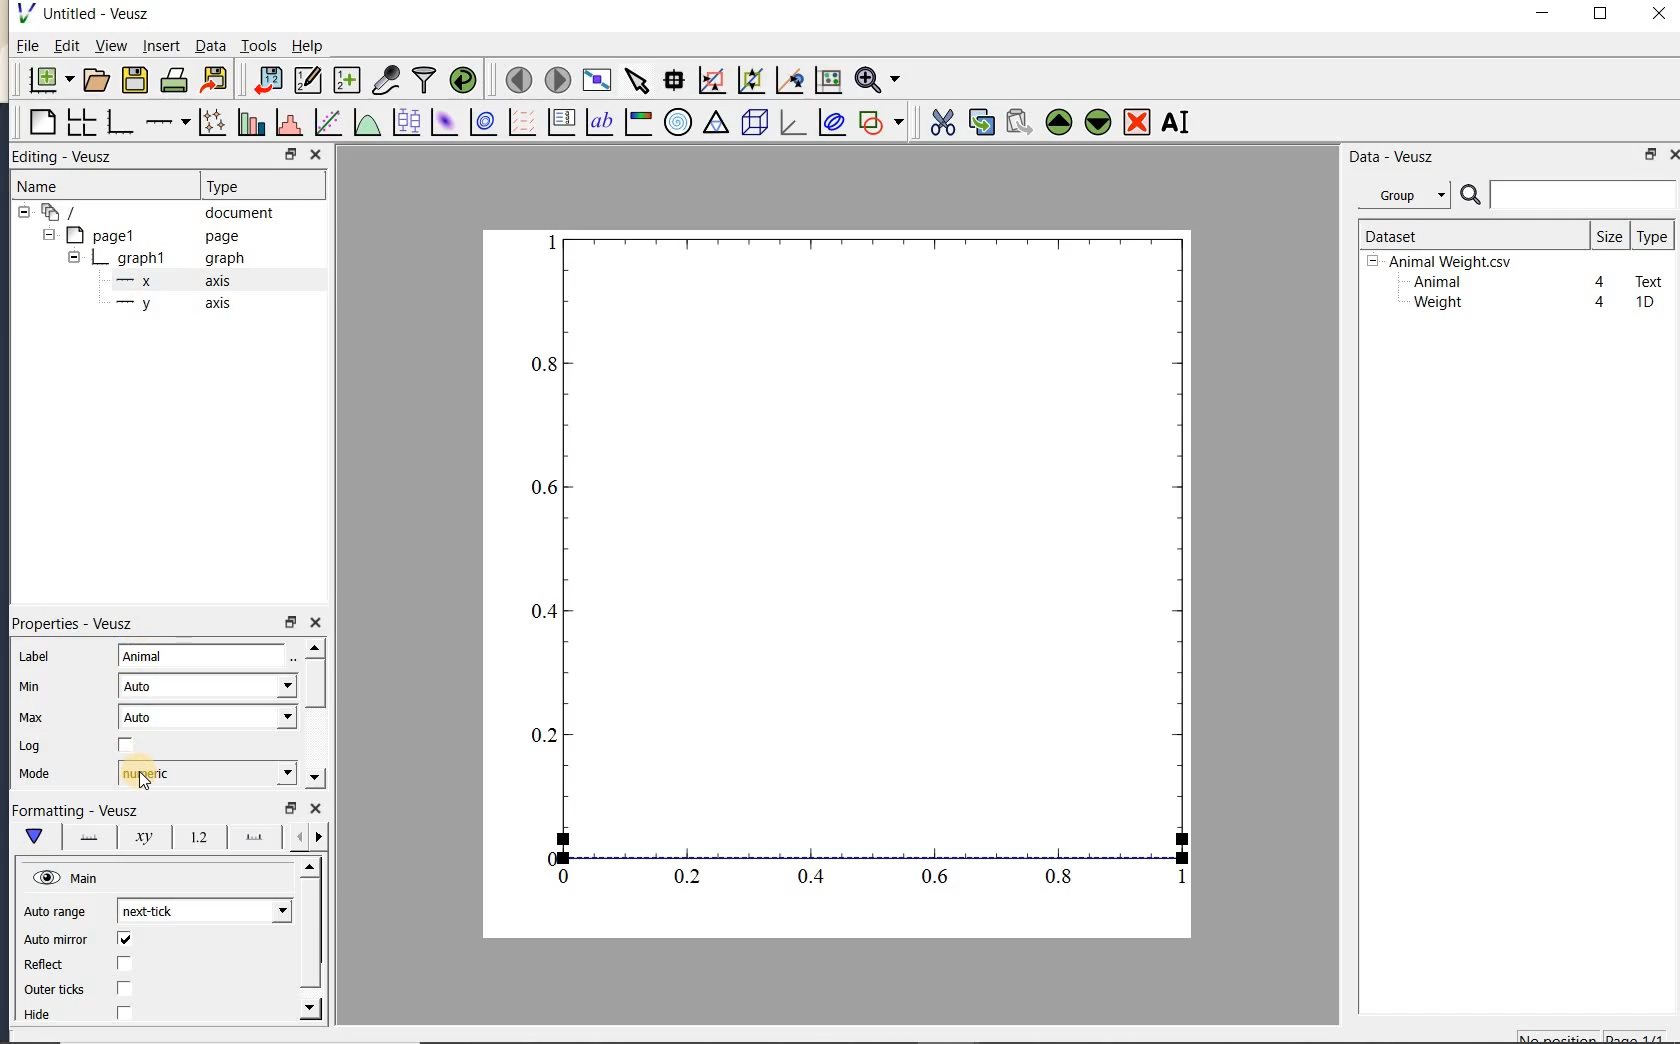 The image size is (1680, 1044). Describe the element at coordinates (80, 122) in the screenshot. I see `arrange graphs in a grid` at that location.